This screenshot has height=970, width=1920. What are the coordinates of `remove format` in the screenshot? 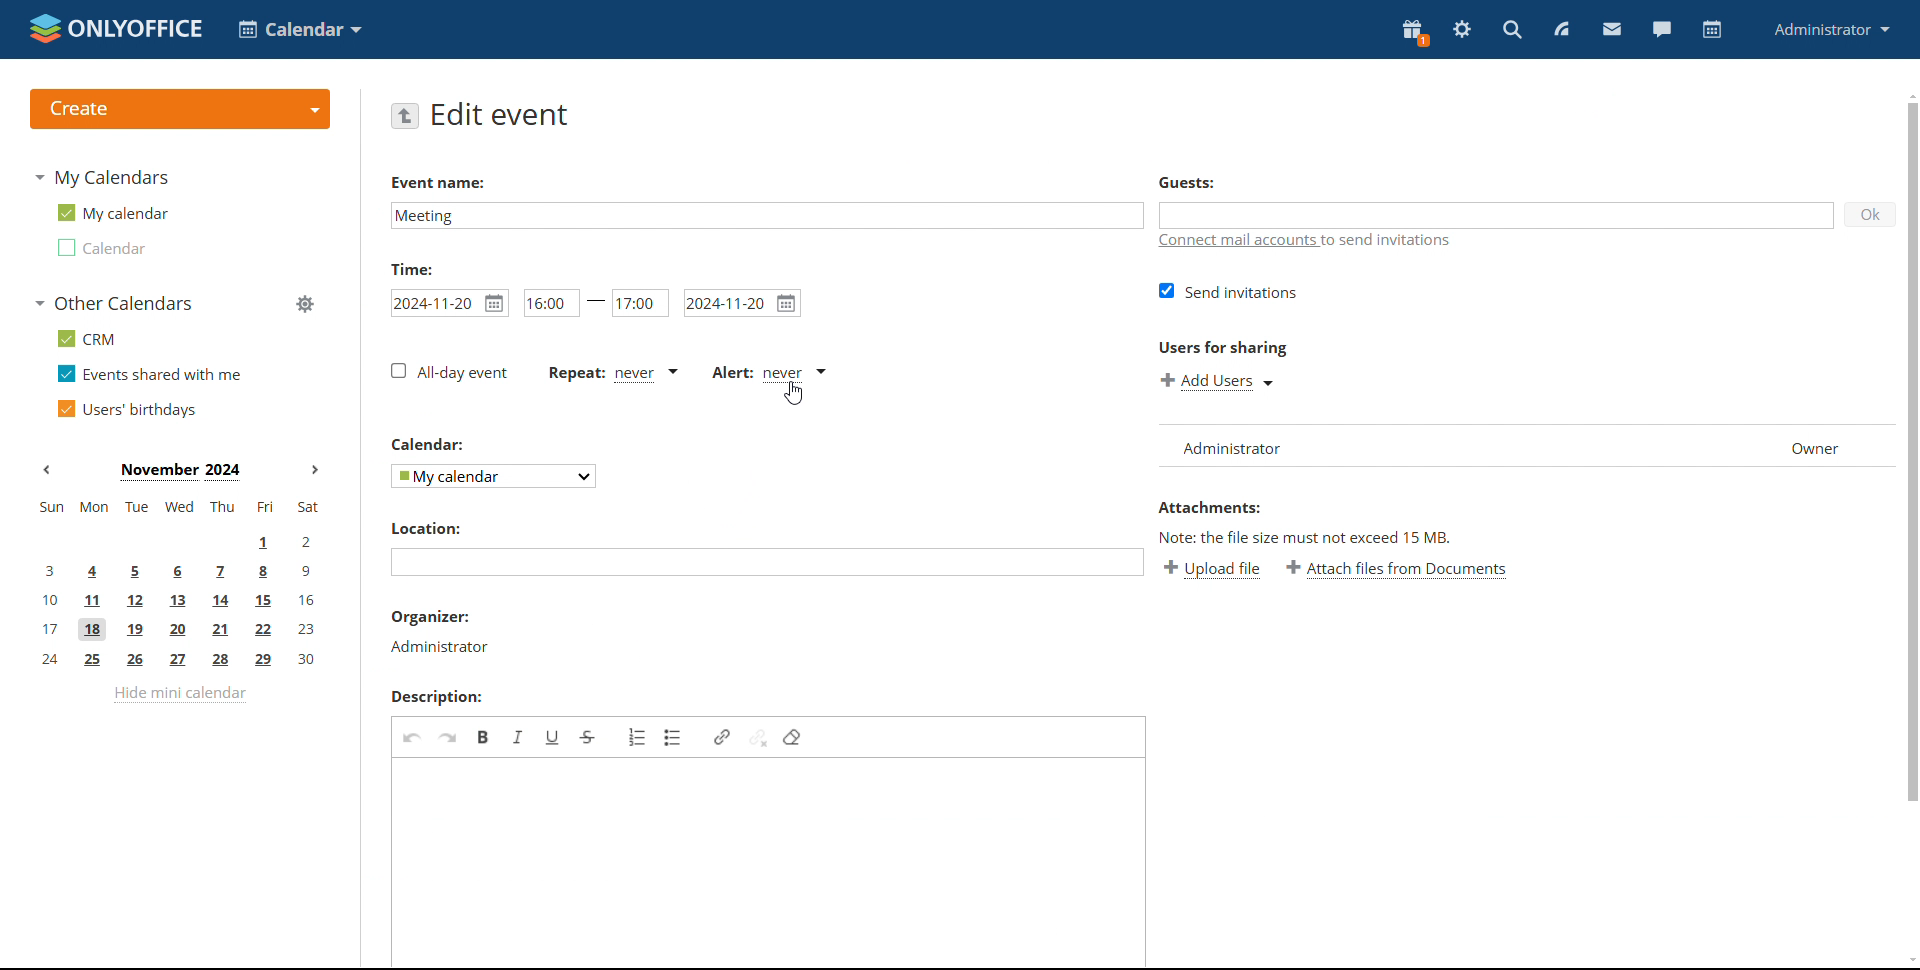 It's located at (792, 737).